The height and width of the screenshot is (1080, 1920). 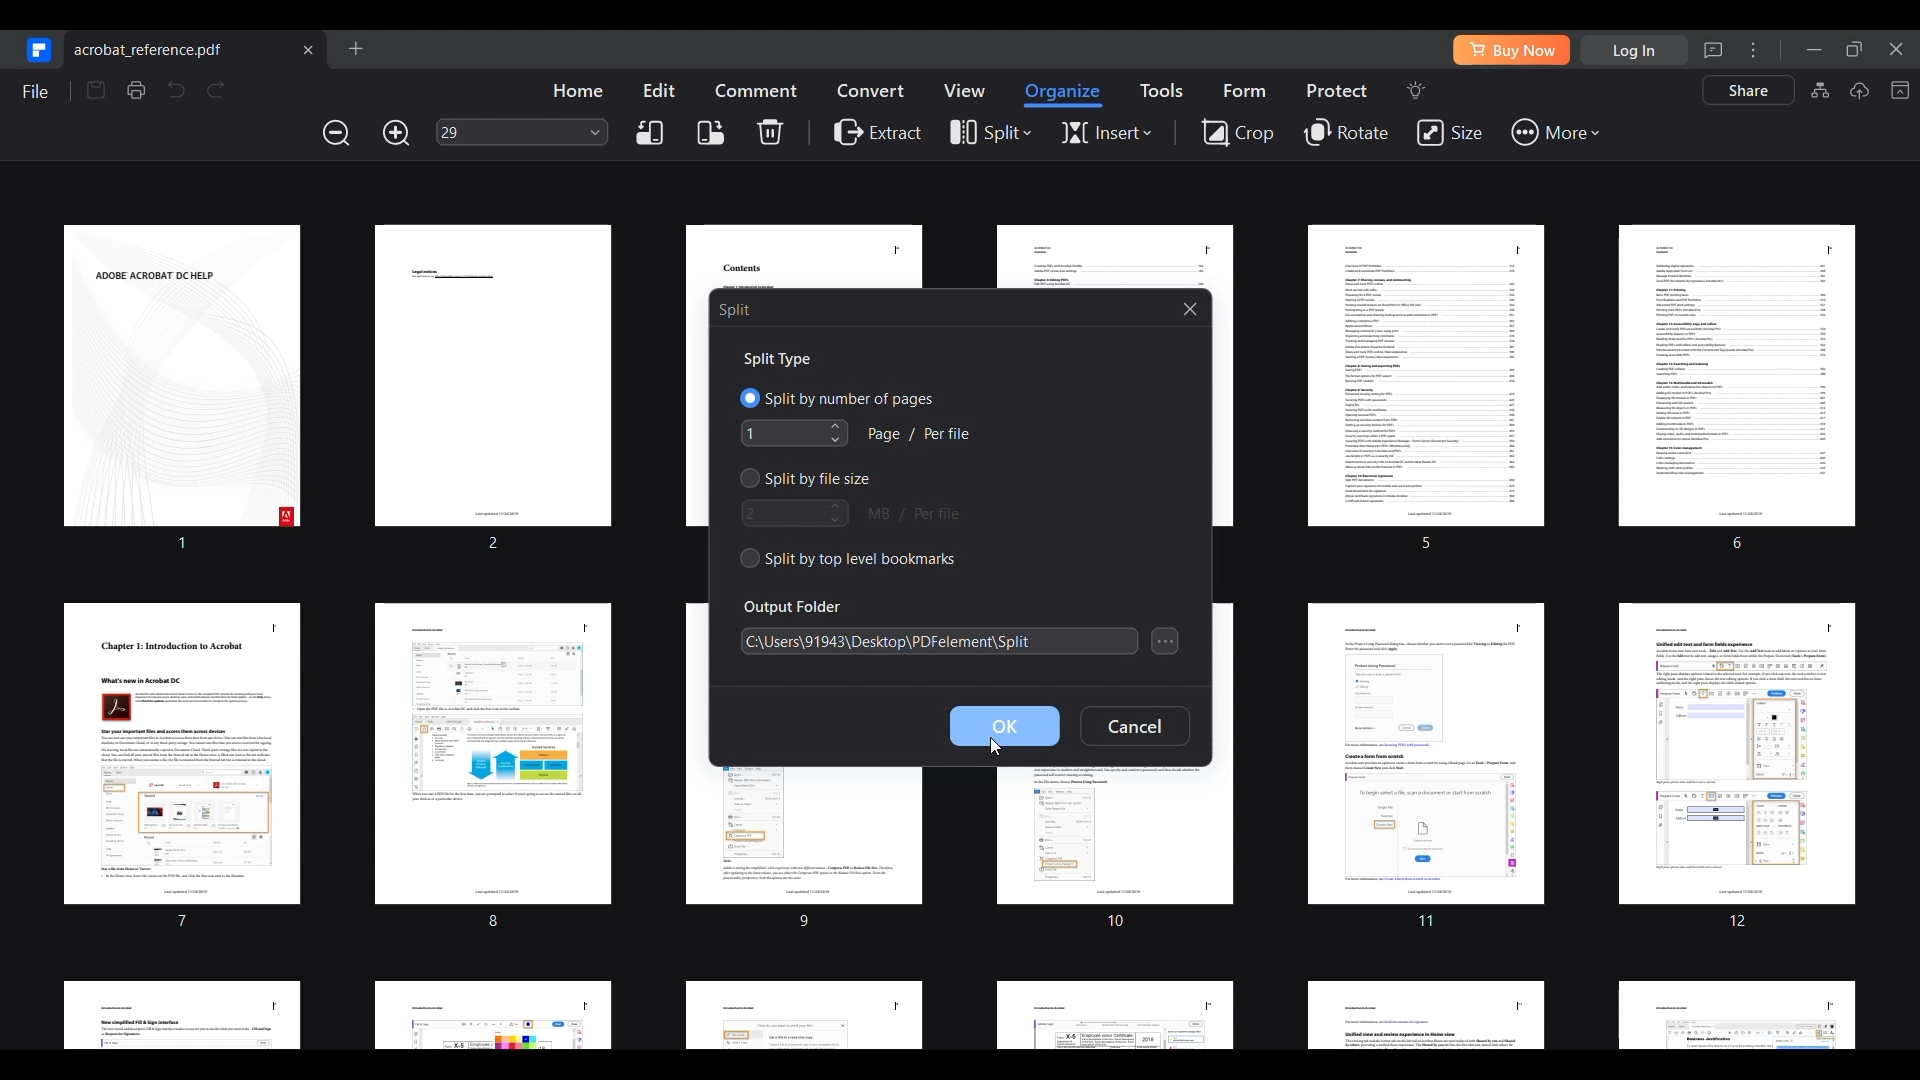 I want to click on Insert page options, so click(x=1106, y=133).